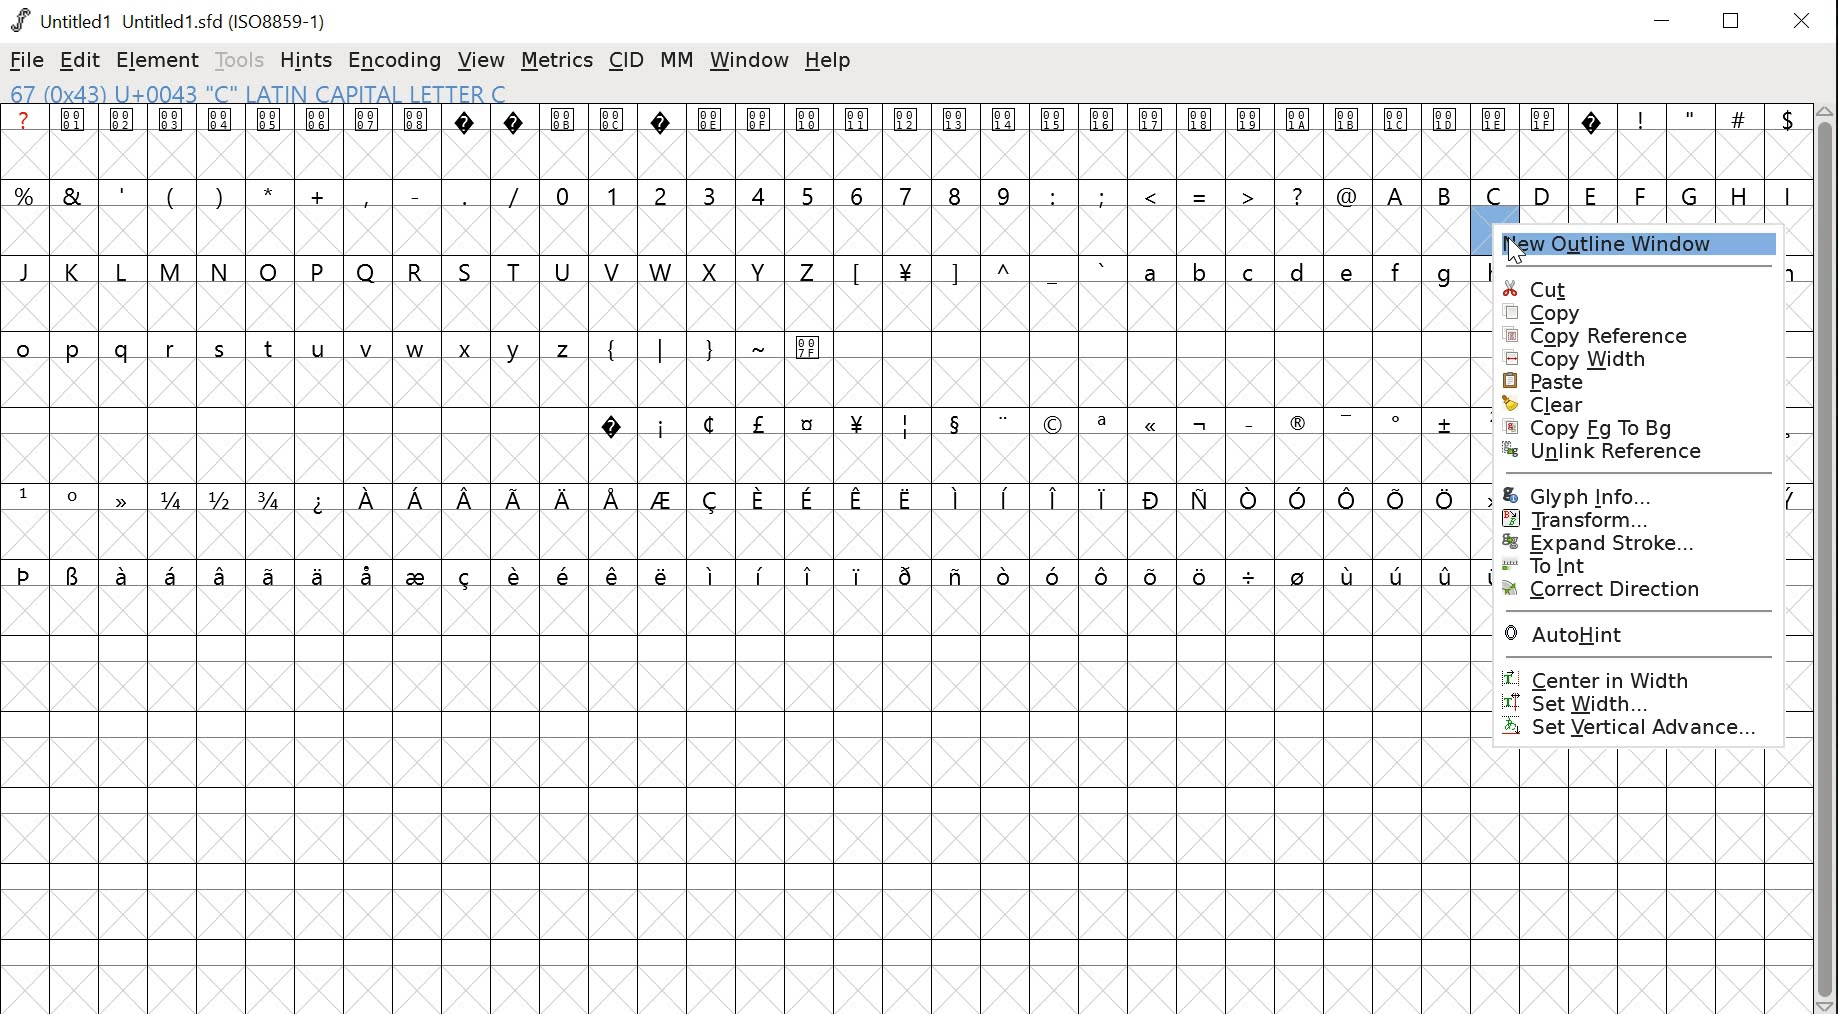  Describe the element at coordinates (1623, 380) in the screenshot. I see `paste` at that location.